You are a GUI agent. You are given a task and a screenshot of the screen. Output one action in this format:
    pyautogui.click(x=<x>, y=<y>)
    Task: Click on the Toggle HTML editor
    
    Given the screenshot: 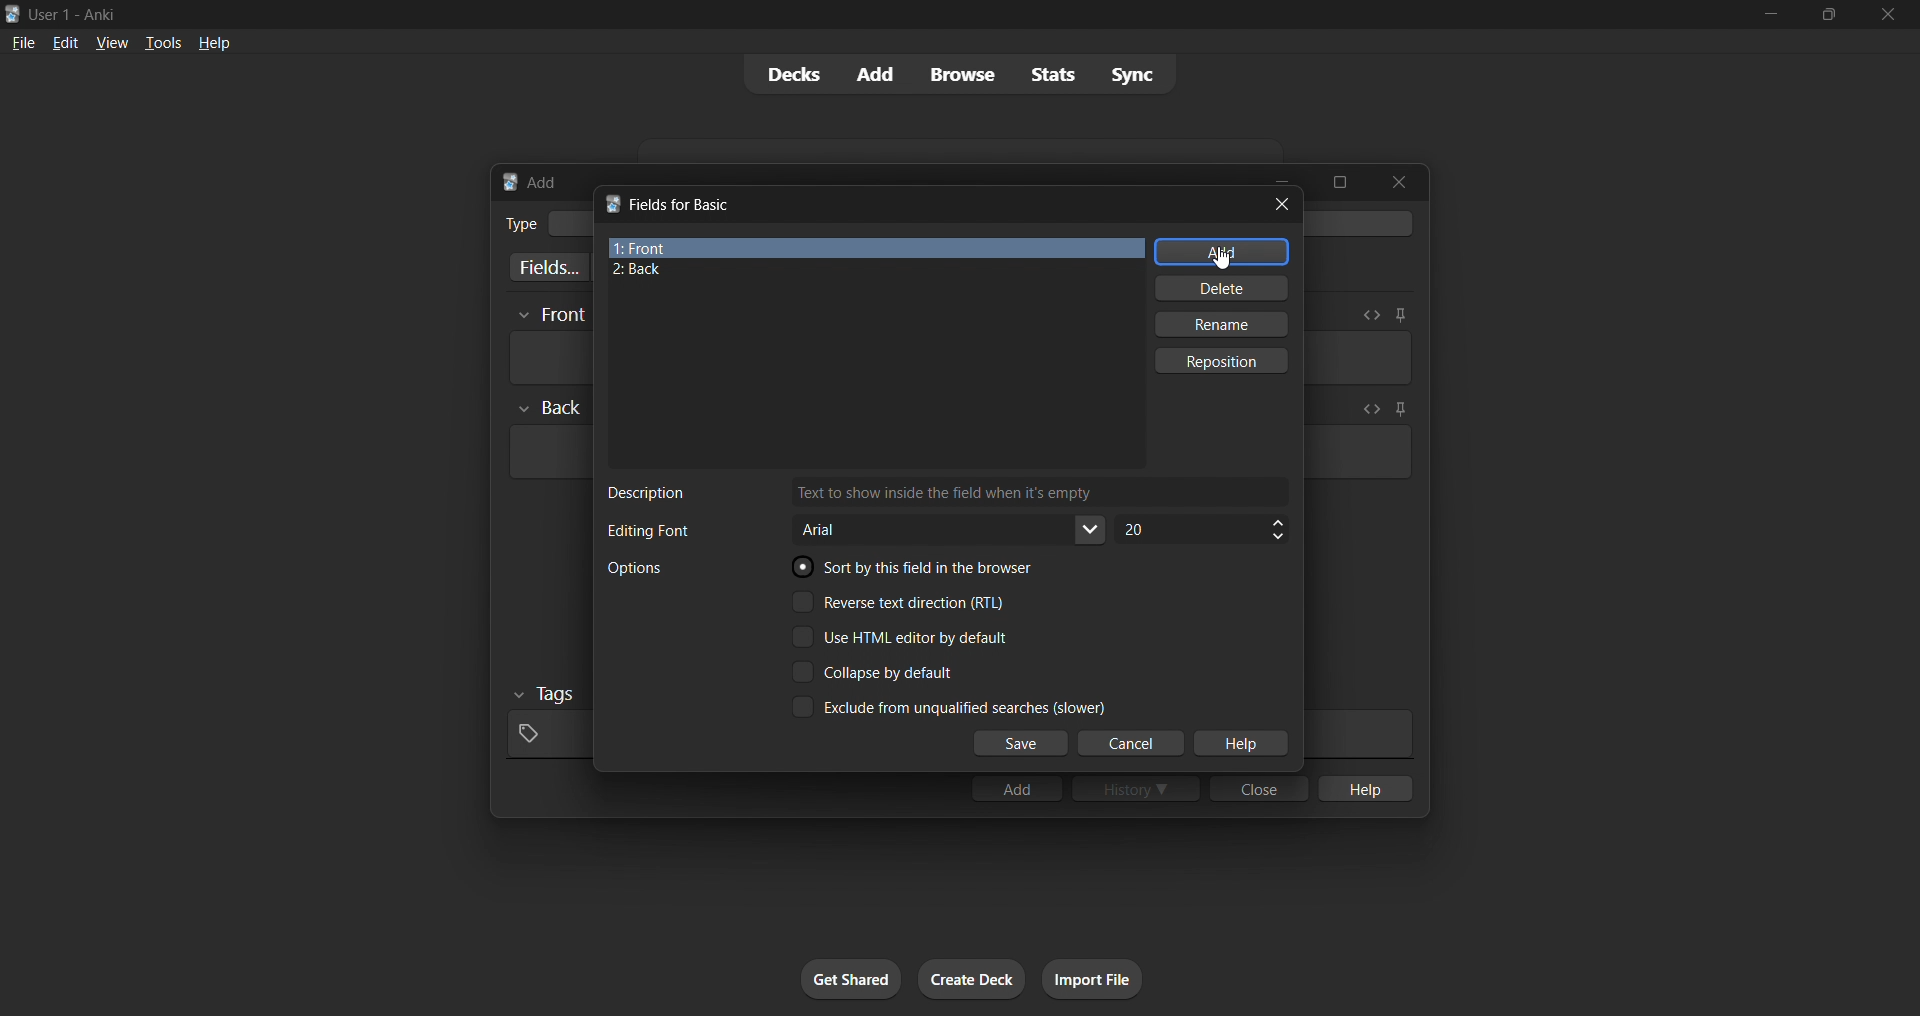 What is the action you would take?
    pyautogui.click(x=1369, y=409)
    